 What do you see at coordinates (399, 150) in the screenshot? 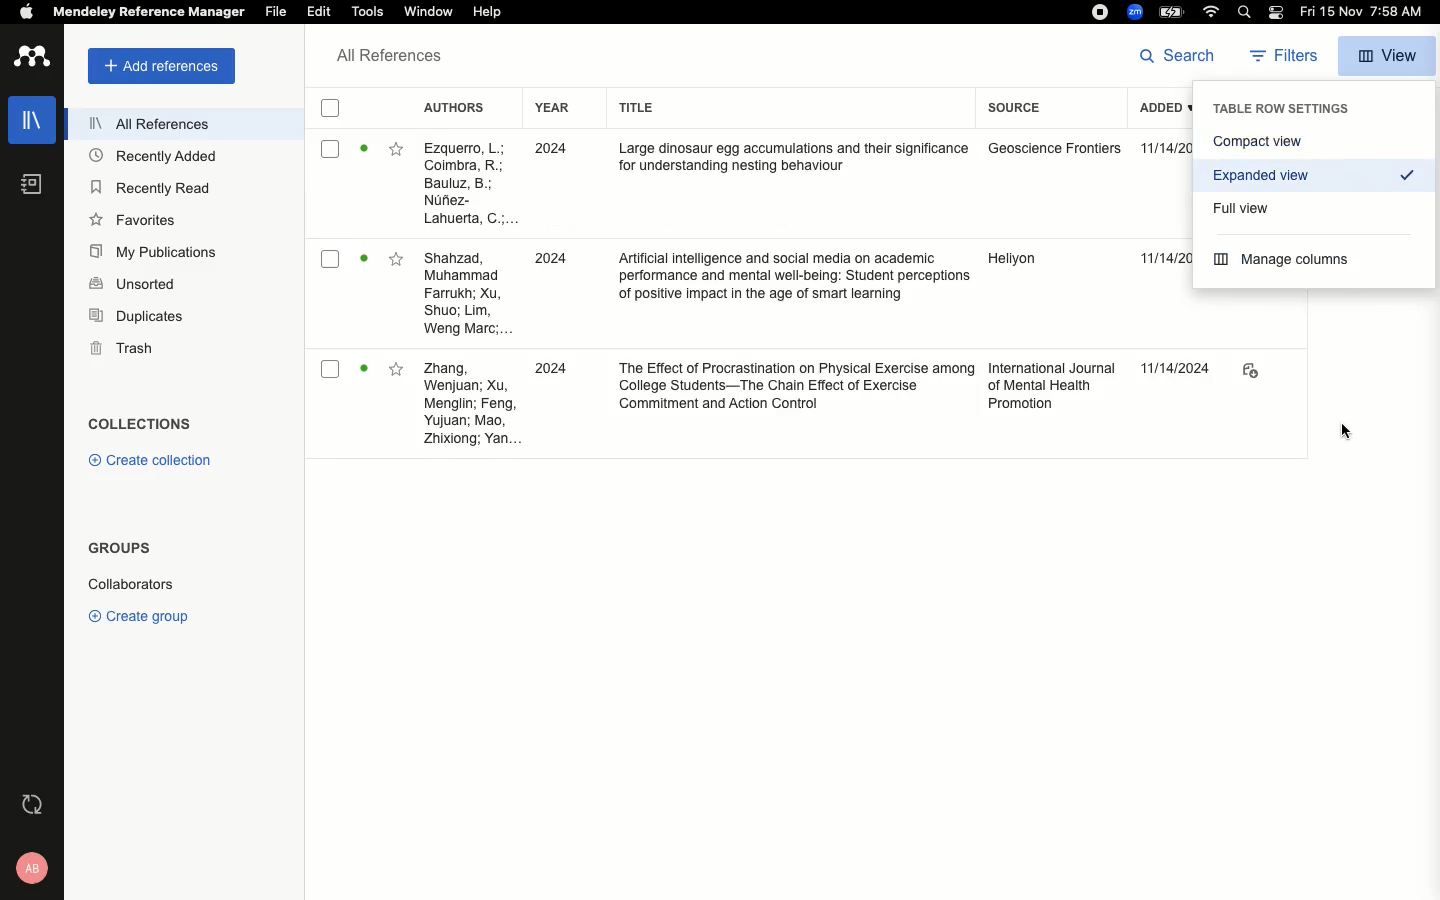
I see `Favorites` at bounding box center [399, 150].